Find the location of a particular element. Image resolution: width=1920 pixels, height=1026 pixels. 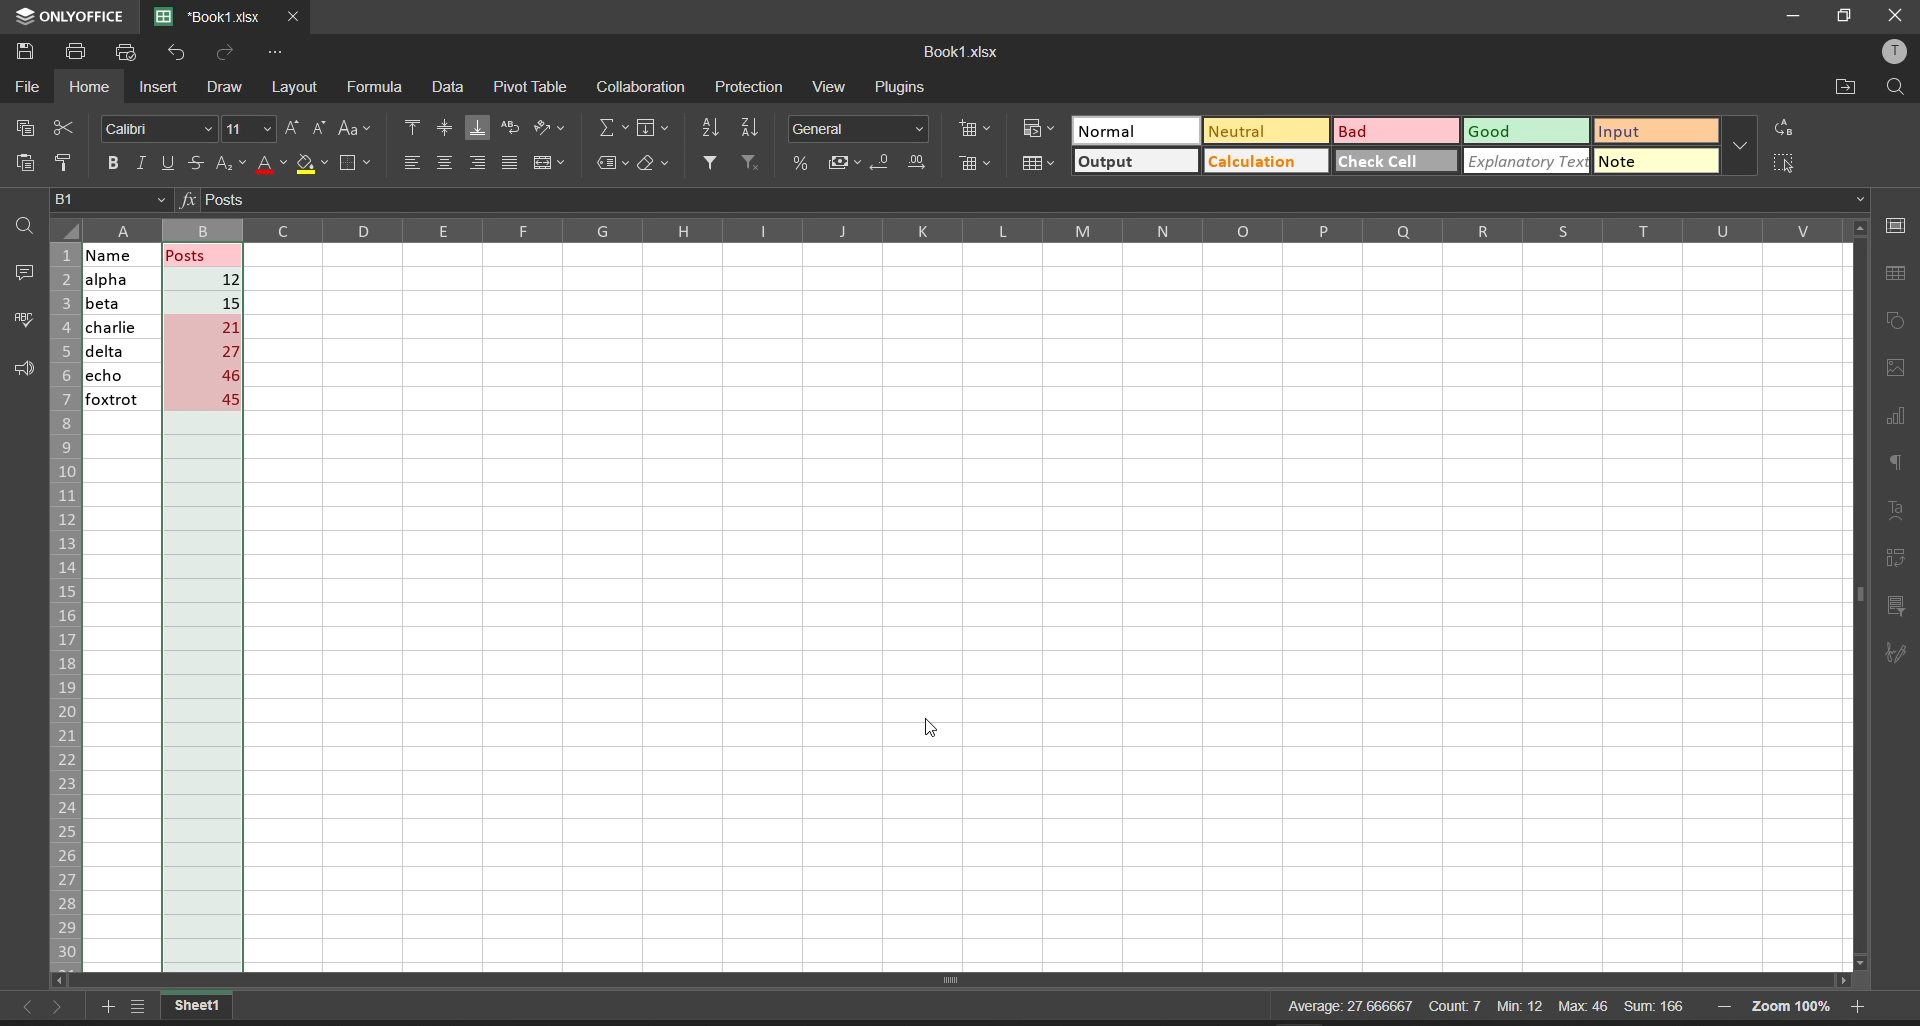

Calculation is located at coordinates (1255, 163).